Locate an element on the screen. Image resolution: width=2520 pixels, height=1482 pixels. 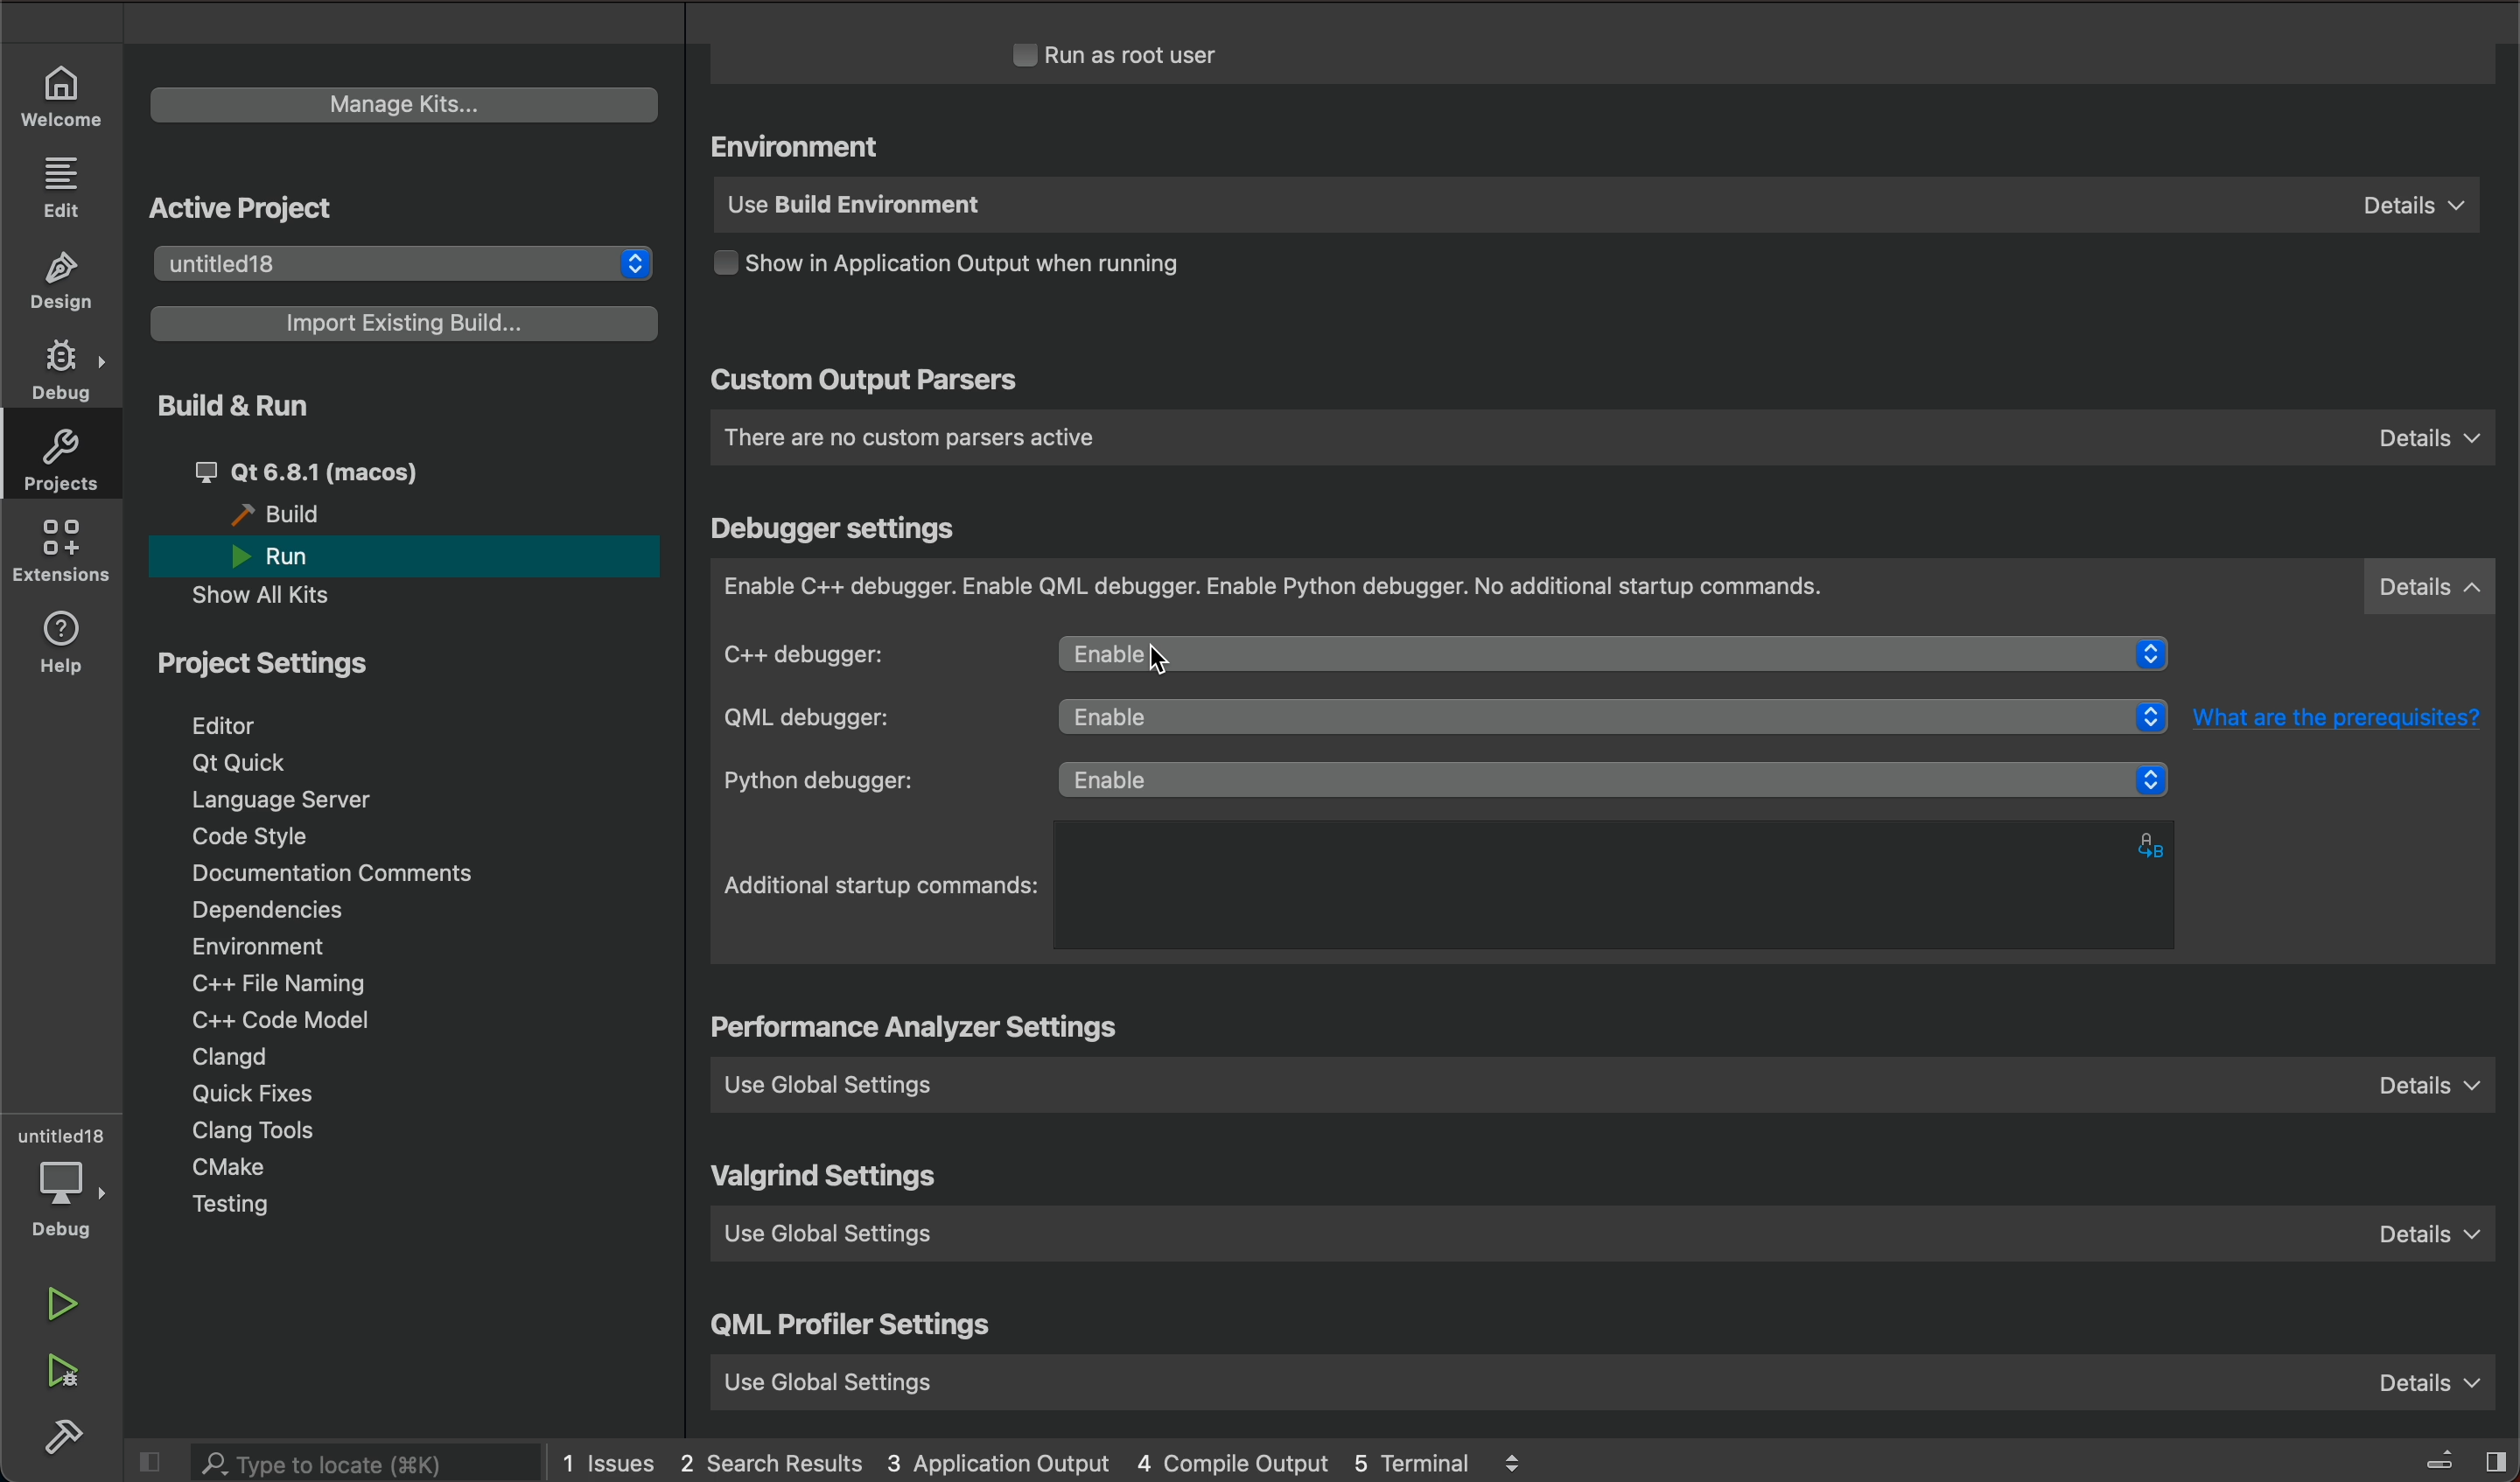
use global  is located at coordinates (1599, 1376).